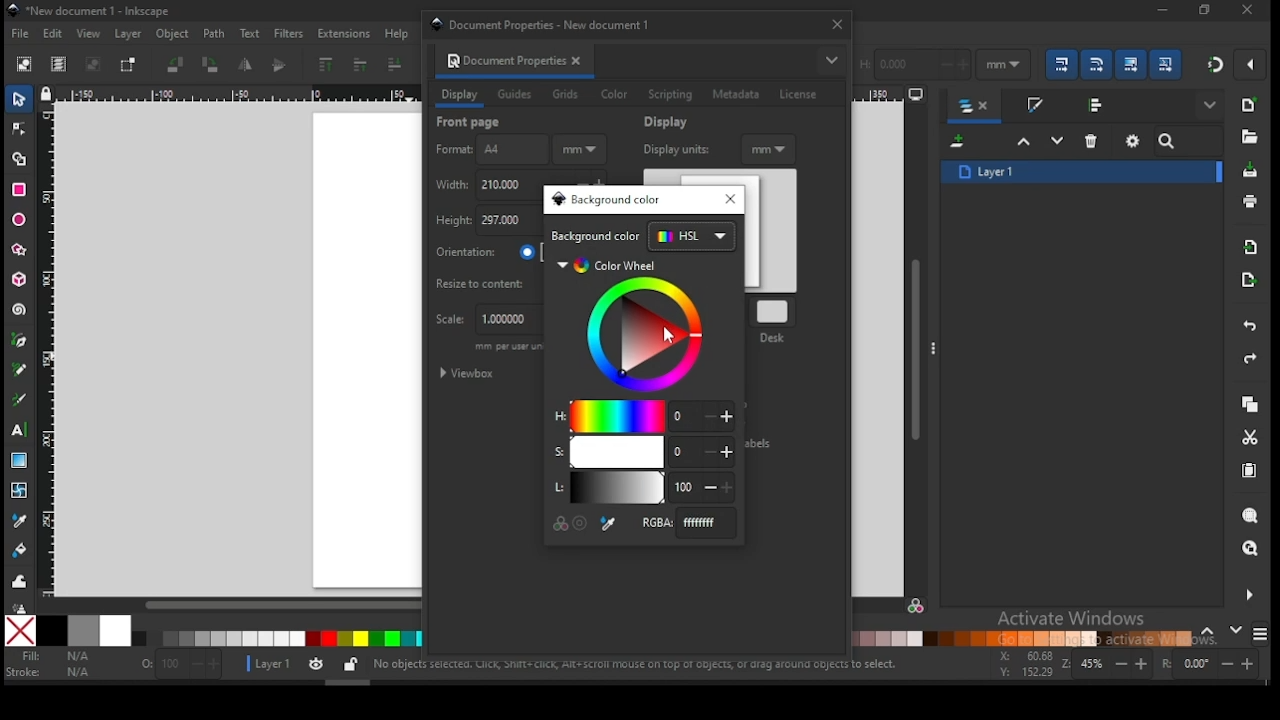 Image resolution: width=1280 pixels, height=720 pixels. I want to click on page format, so click(489, 150).